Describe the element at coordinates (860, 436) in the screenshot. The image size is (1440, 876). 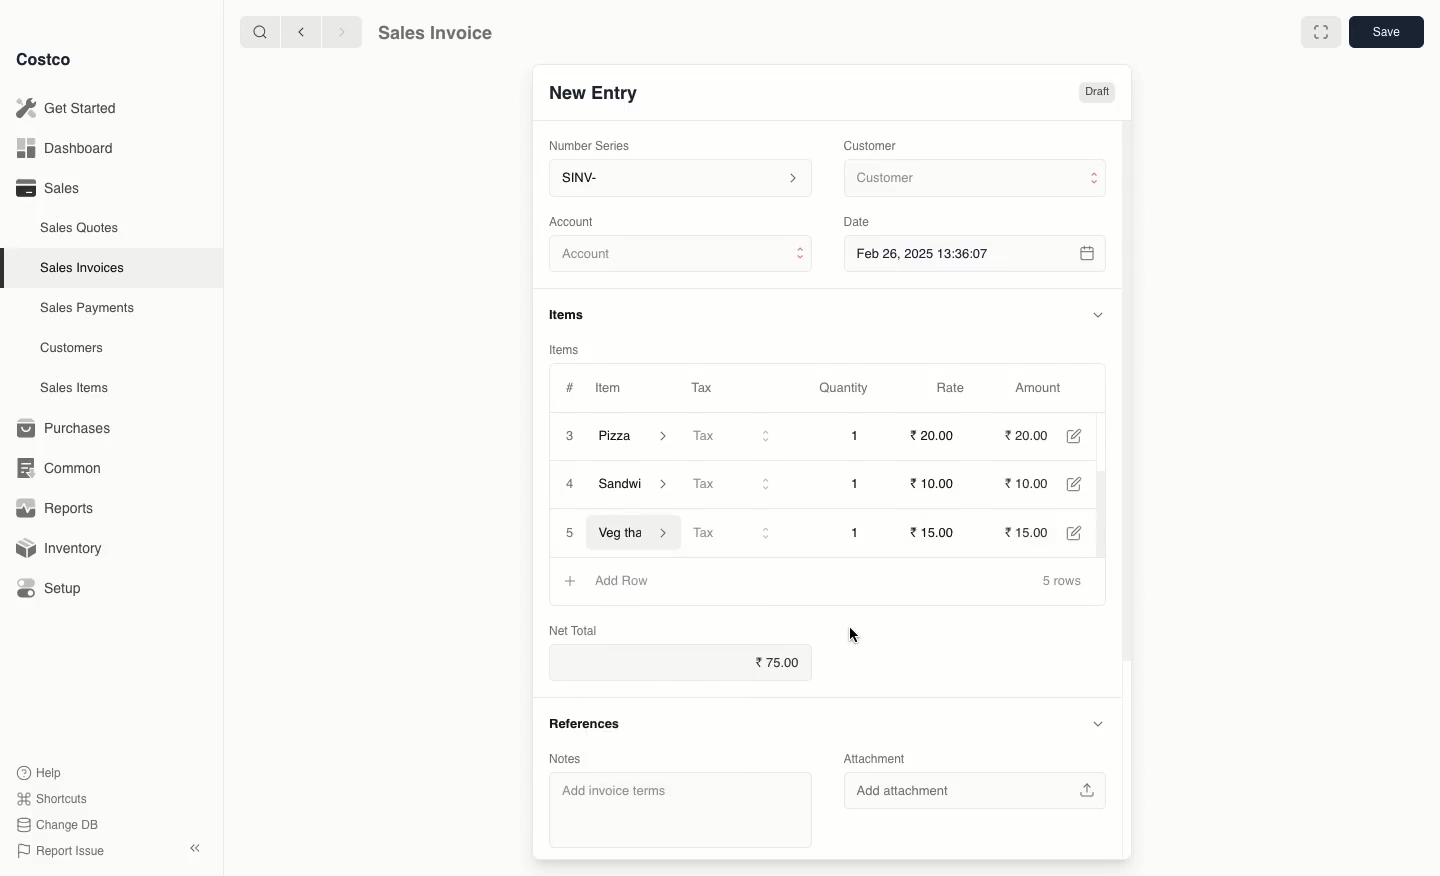
I see `1` at that location.